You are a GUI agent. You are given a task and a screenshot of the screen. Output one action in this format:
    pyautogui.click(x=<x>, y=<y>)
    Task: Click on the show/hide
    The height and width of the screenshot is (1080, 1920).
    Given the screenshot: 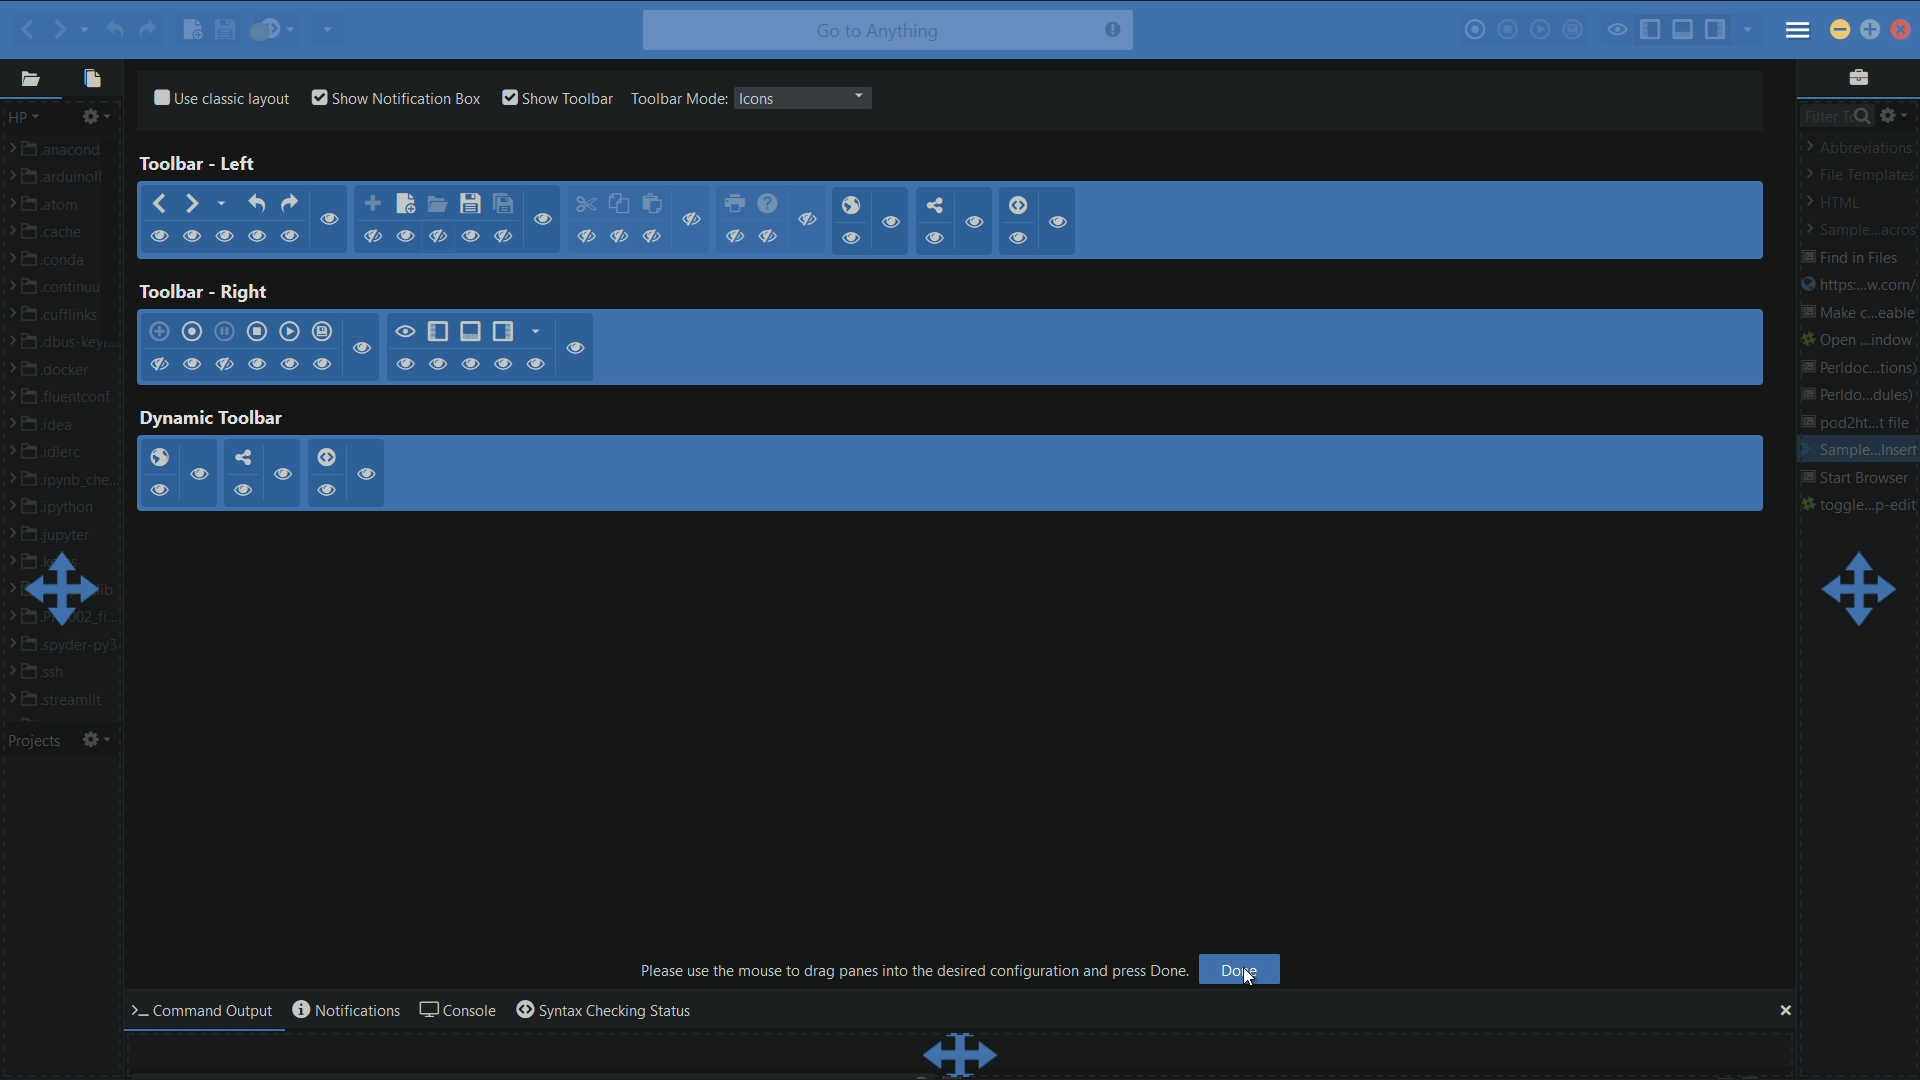 What is the action you would take?
    pyautogui.click(x=372, y=237)
    